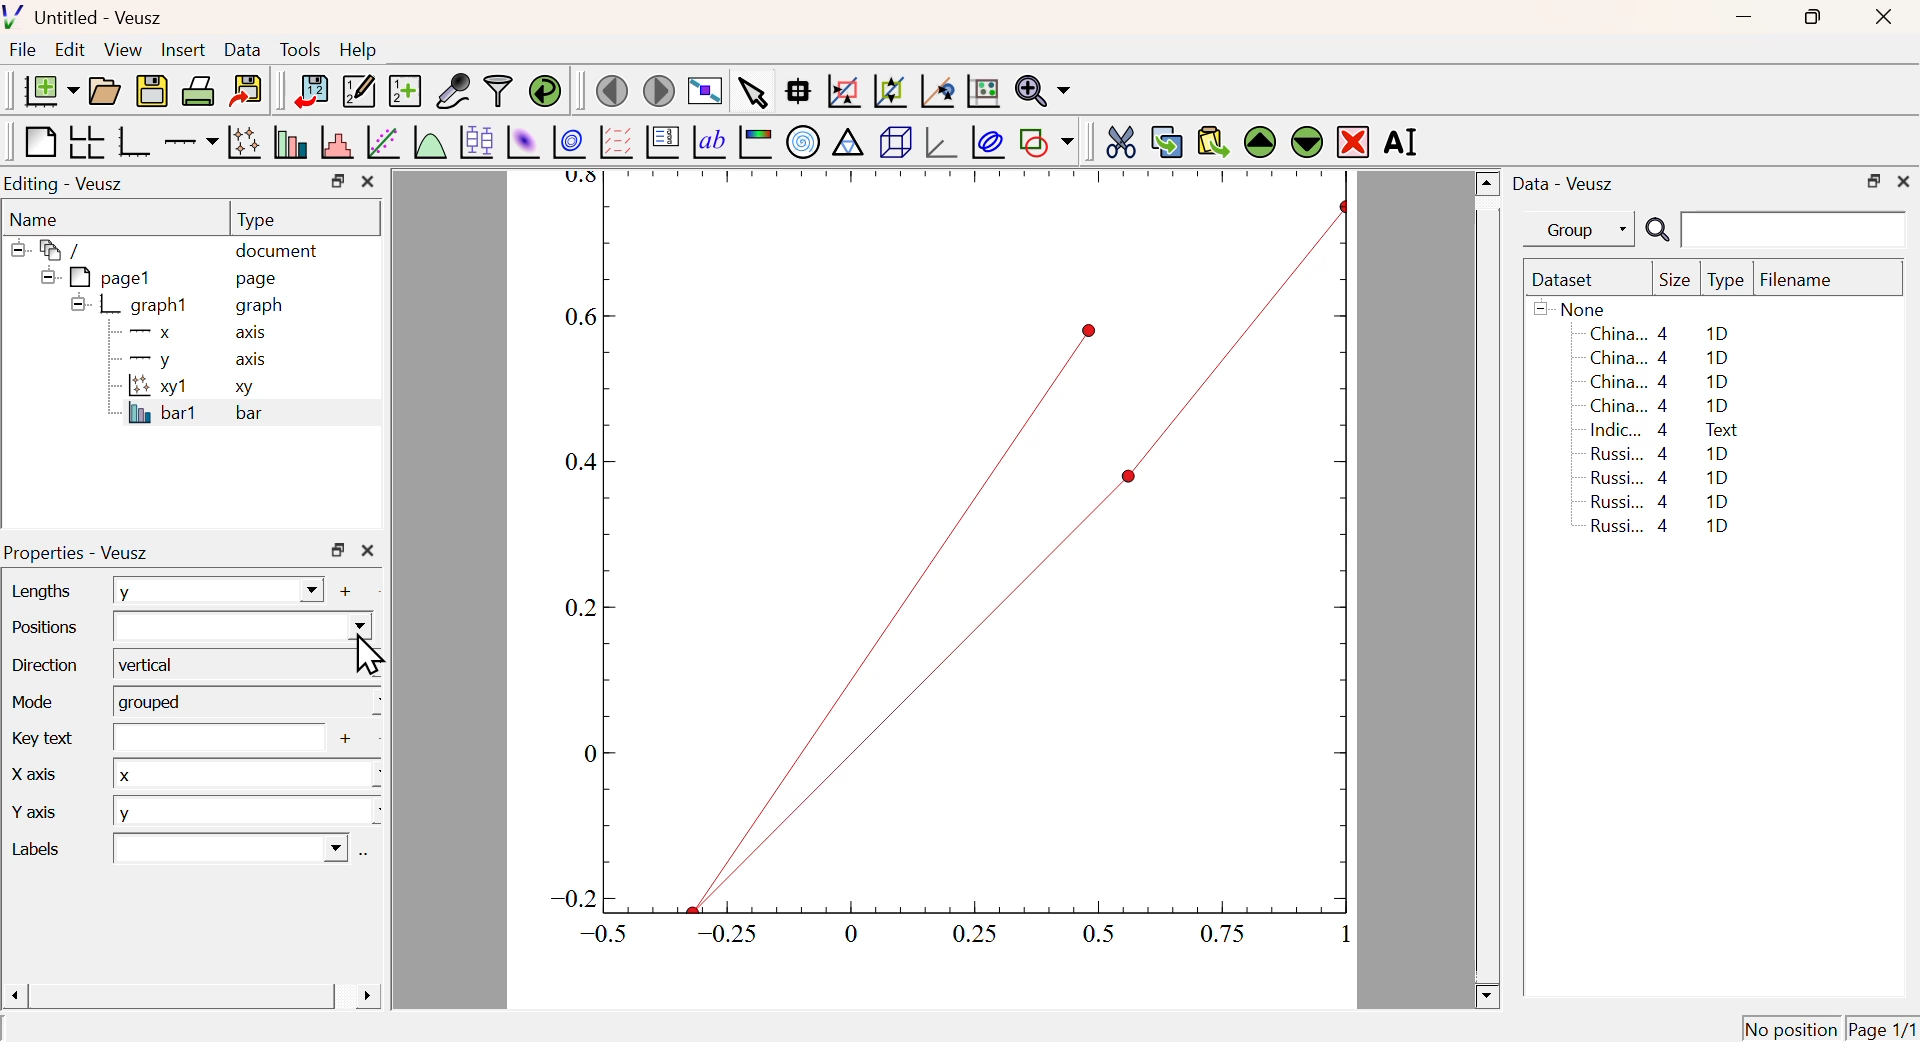  What do you see at coordinates (346, 591) in the screenshot?
I see `Add` at bounding box center [346, 591].